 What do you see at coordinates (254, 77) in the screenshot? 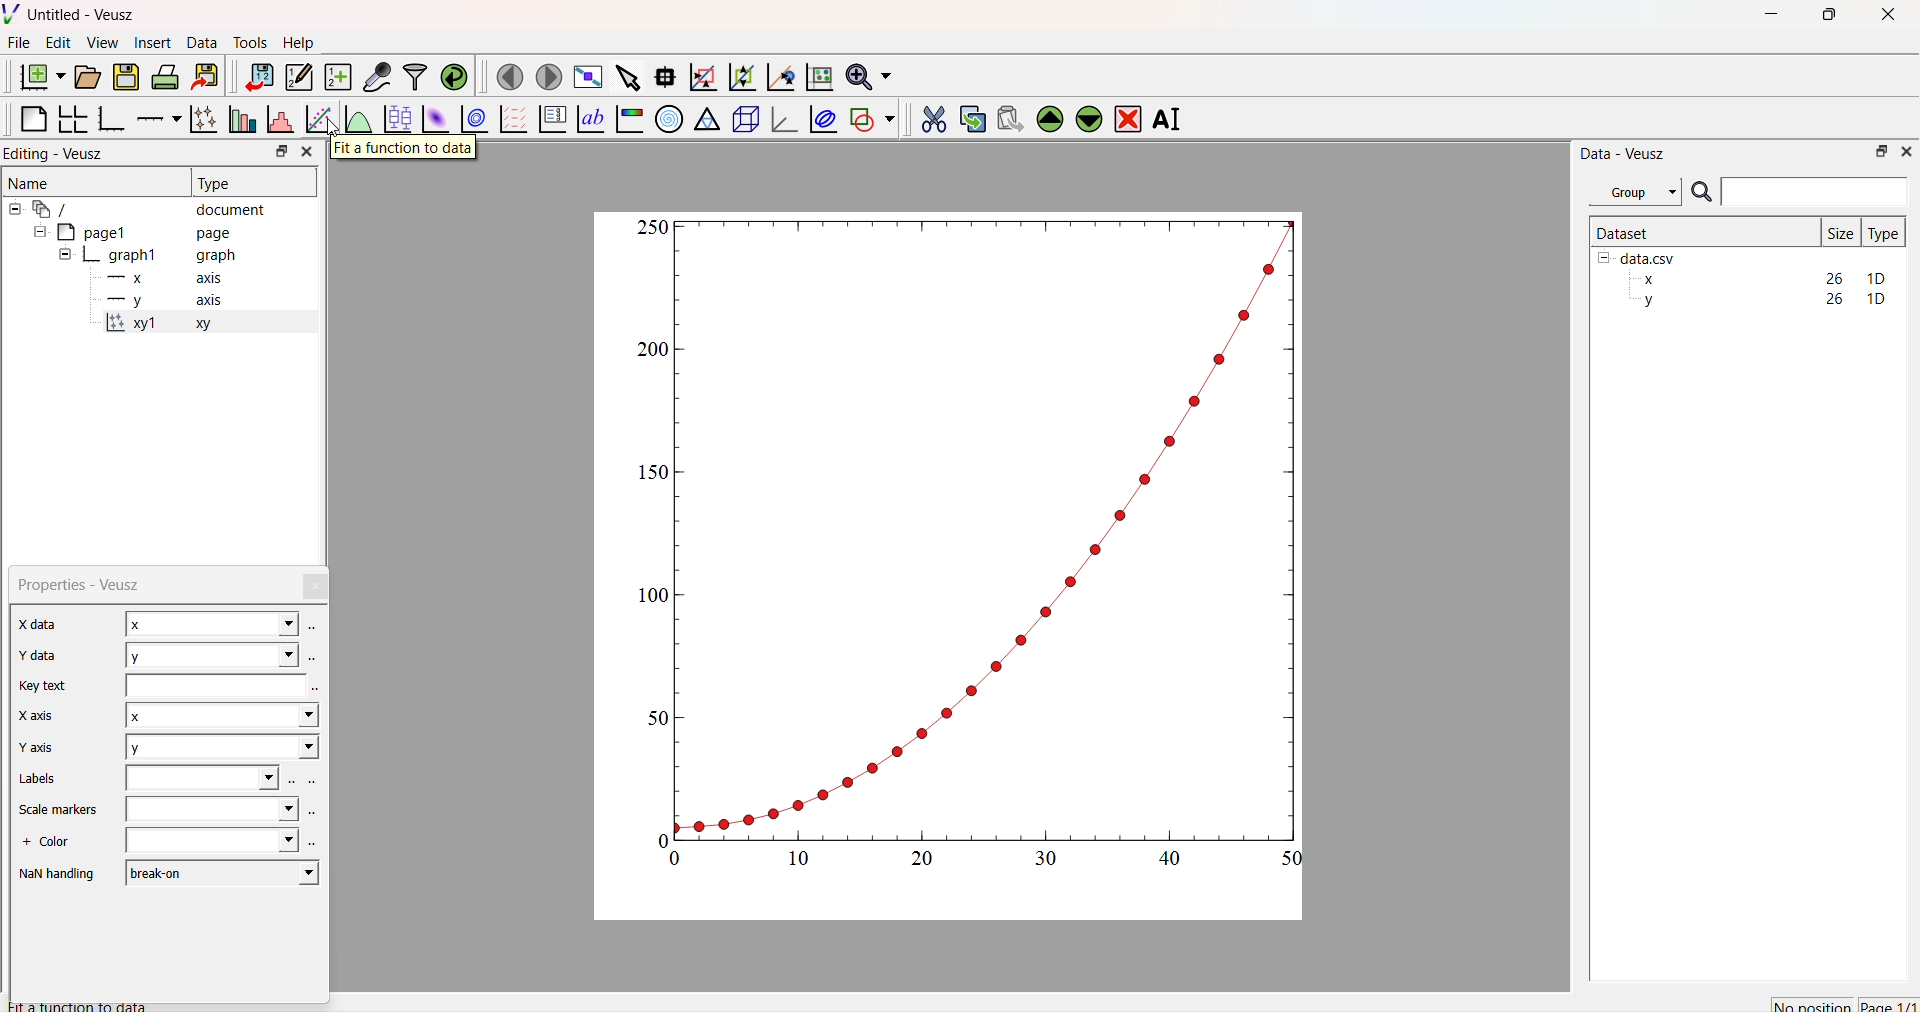
I see `Import data` at bounding box center [254, 77].